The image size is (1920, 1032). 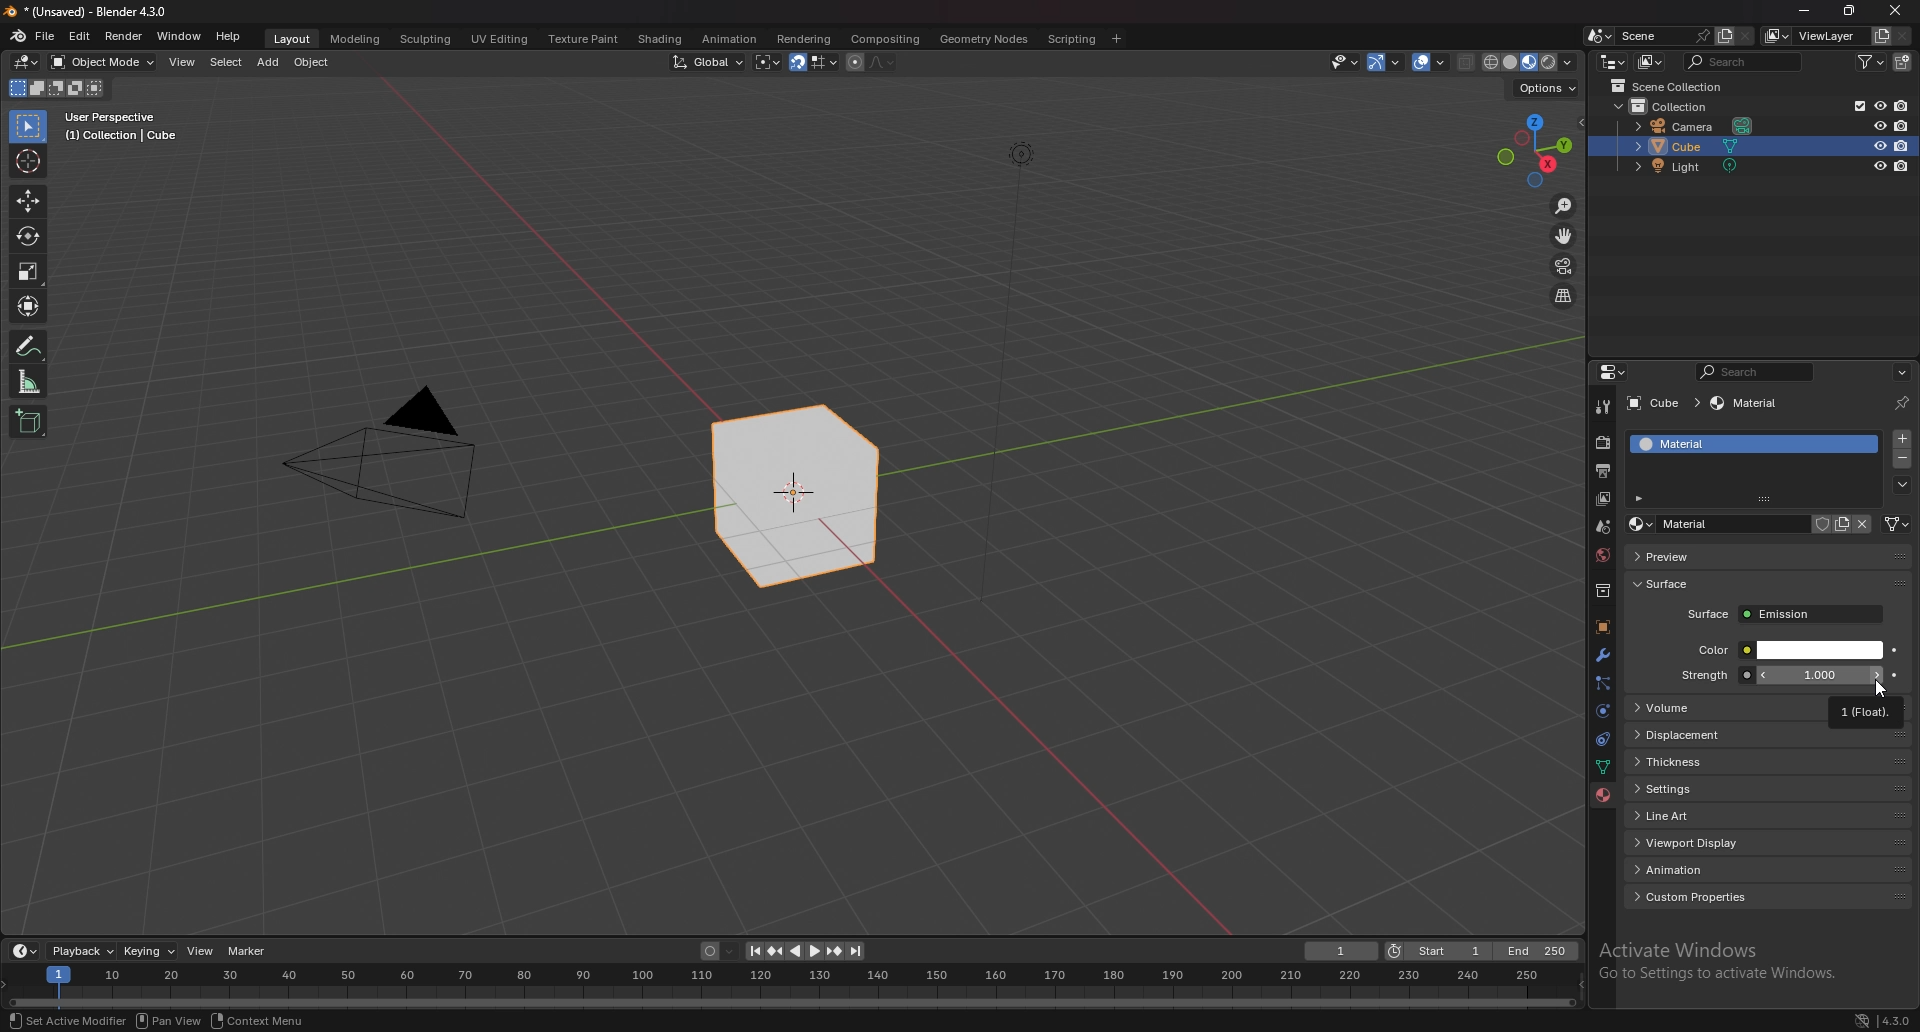 What do you see at coordinates (1685, 584) in the screenshot?
I see `surface` at bounding box center [1685, 584].